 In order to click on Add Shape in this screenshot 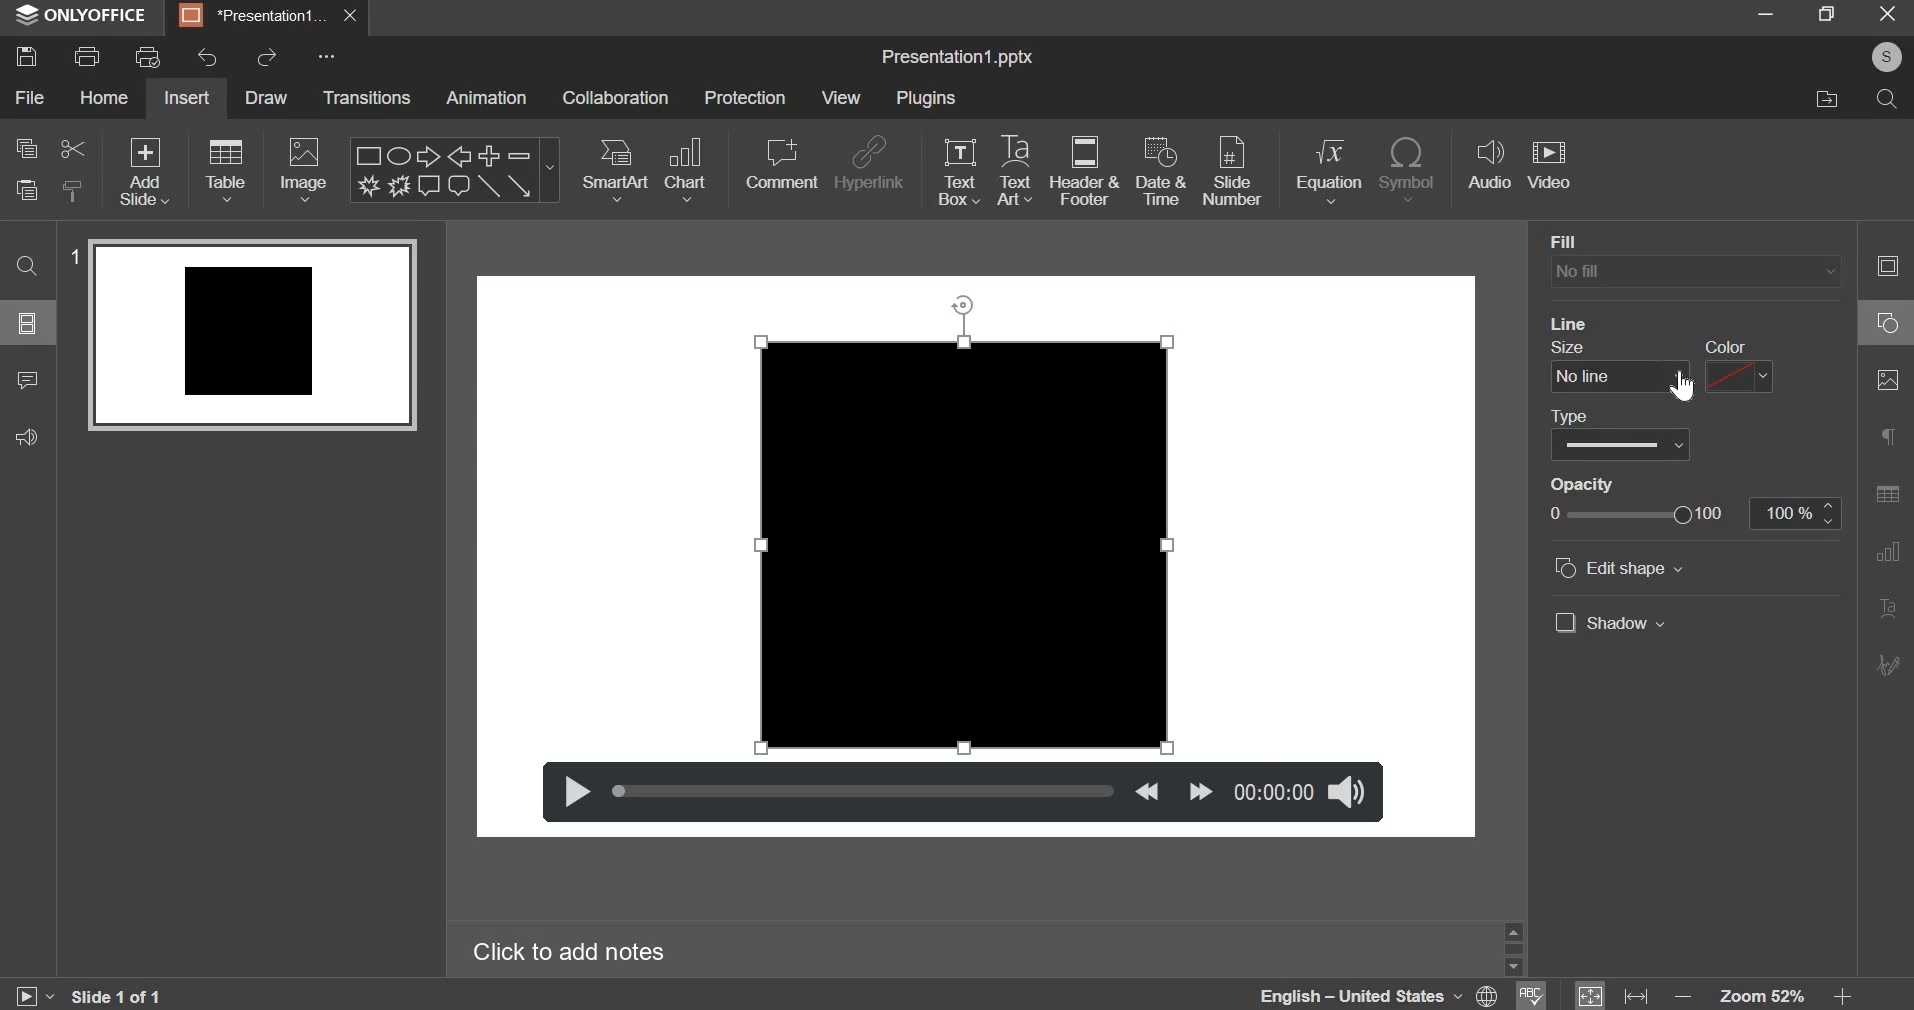, I will do `click(490, 156)`.